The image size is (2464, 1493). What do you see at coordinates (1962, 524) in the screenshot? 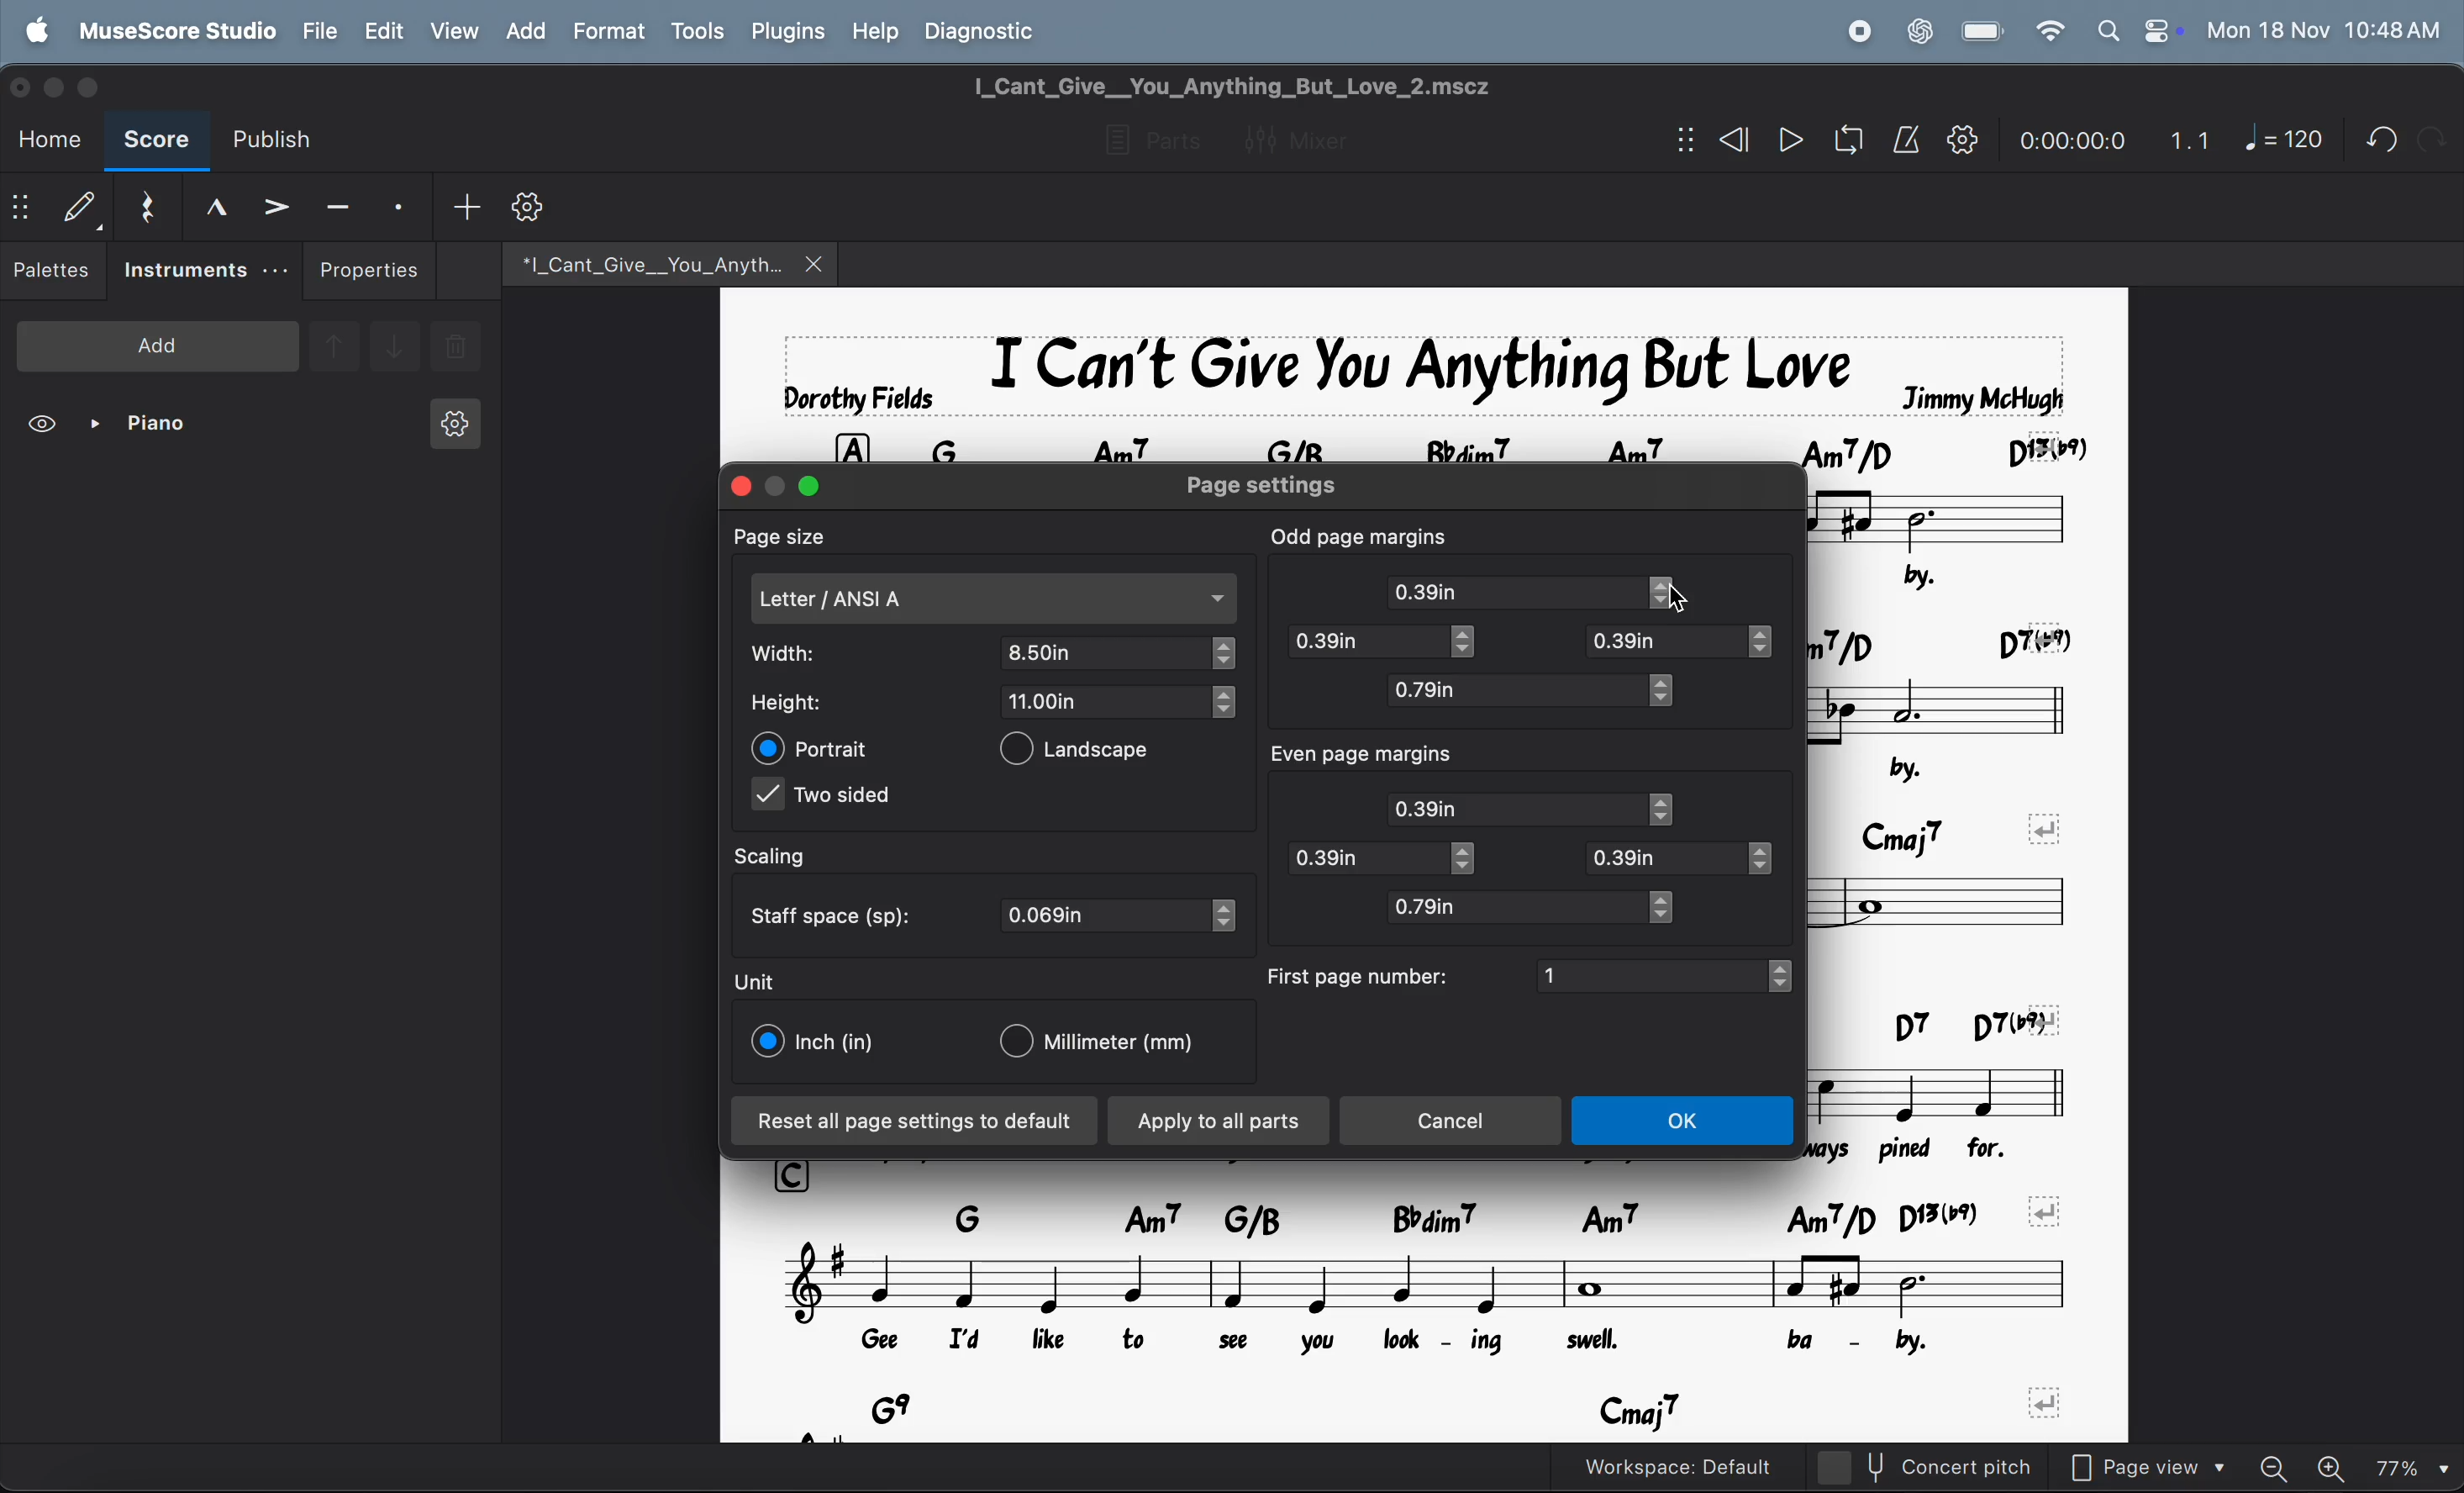
I see `notes` at bounding box center [1962, 524].